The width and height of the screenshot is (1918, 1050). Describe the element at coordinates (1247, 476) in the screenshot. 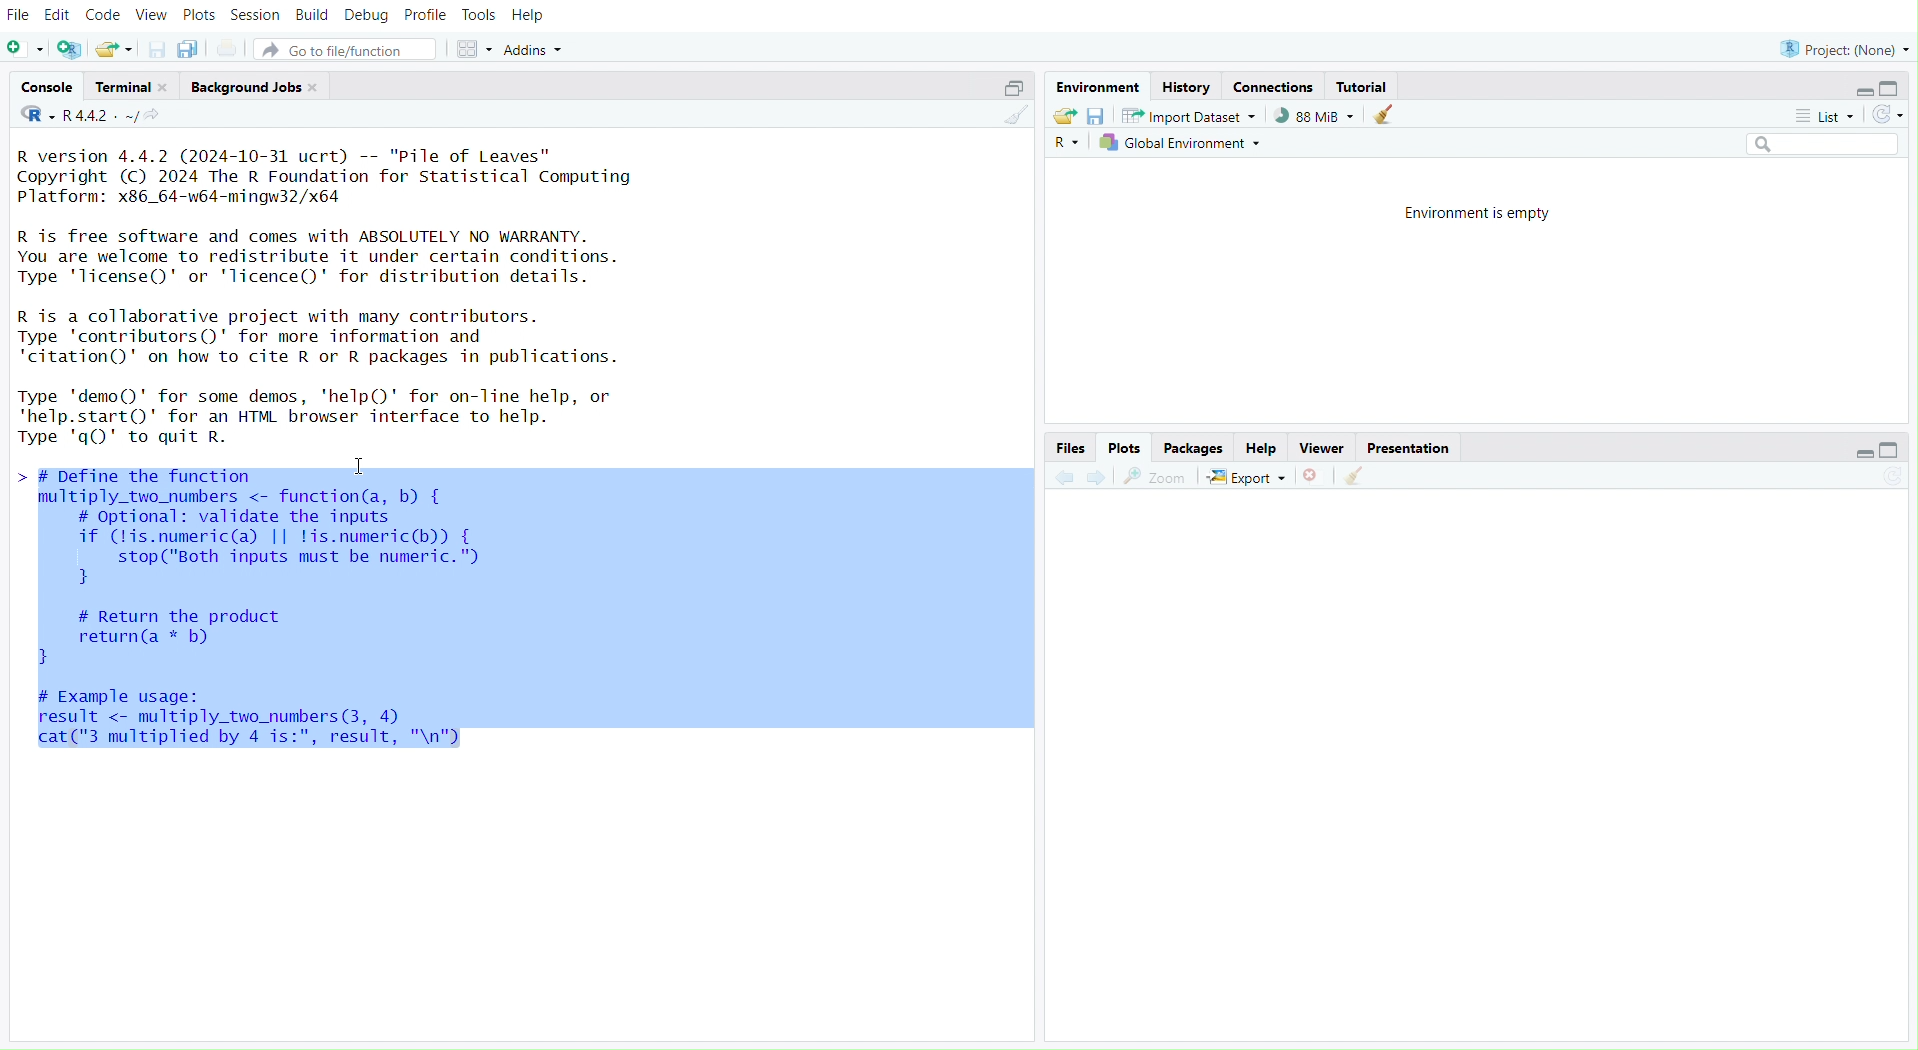

I see `Export` at that location.